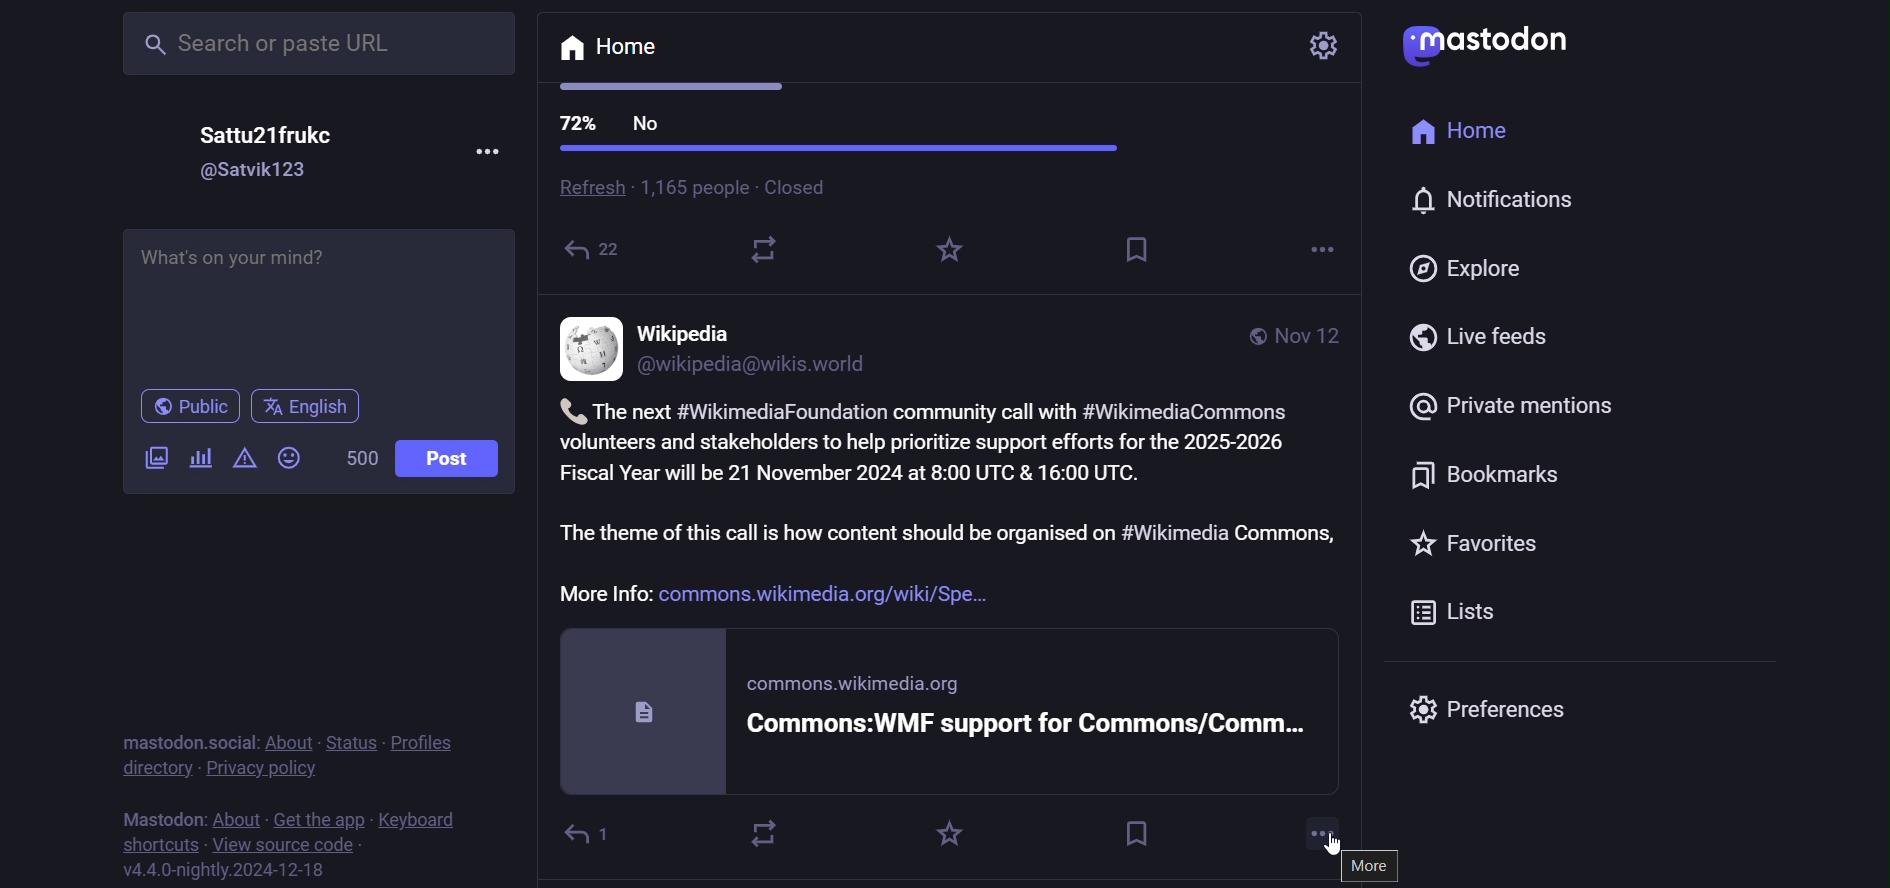 The width and height of the screenshot is (1890, 888). Describe the element at coordinates (1501, 478) in the screenshot. I see `bookmark` at that location.